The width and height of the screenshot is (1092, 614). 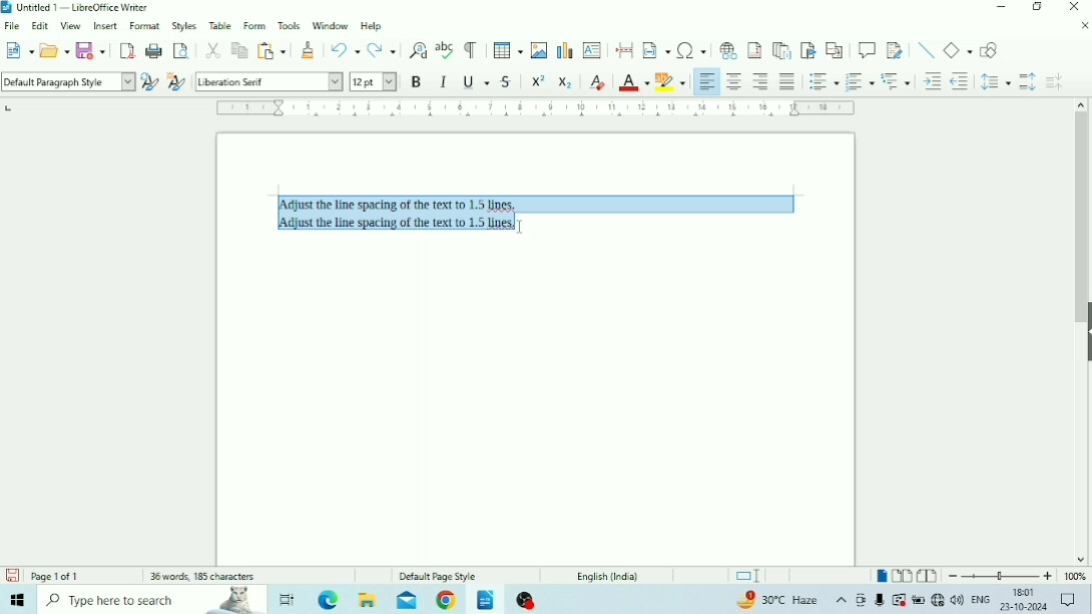 I want to click on Insert Table, so click(x=508, y=49).